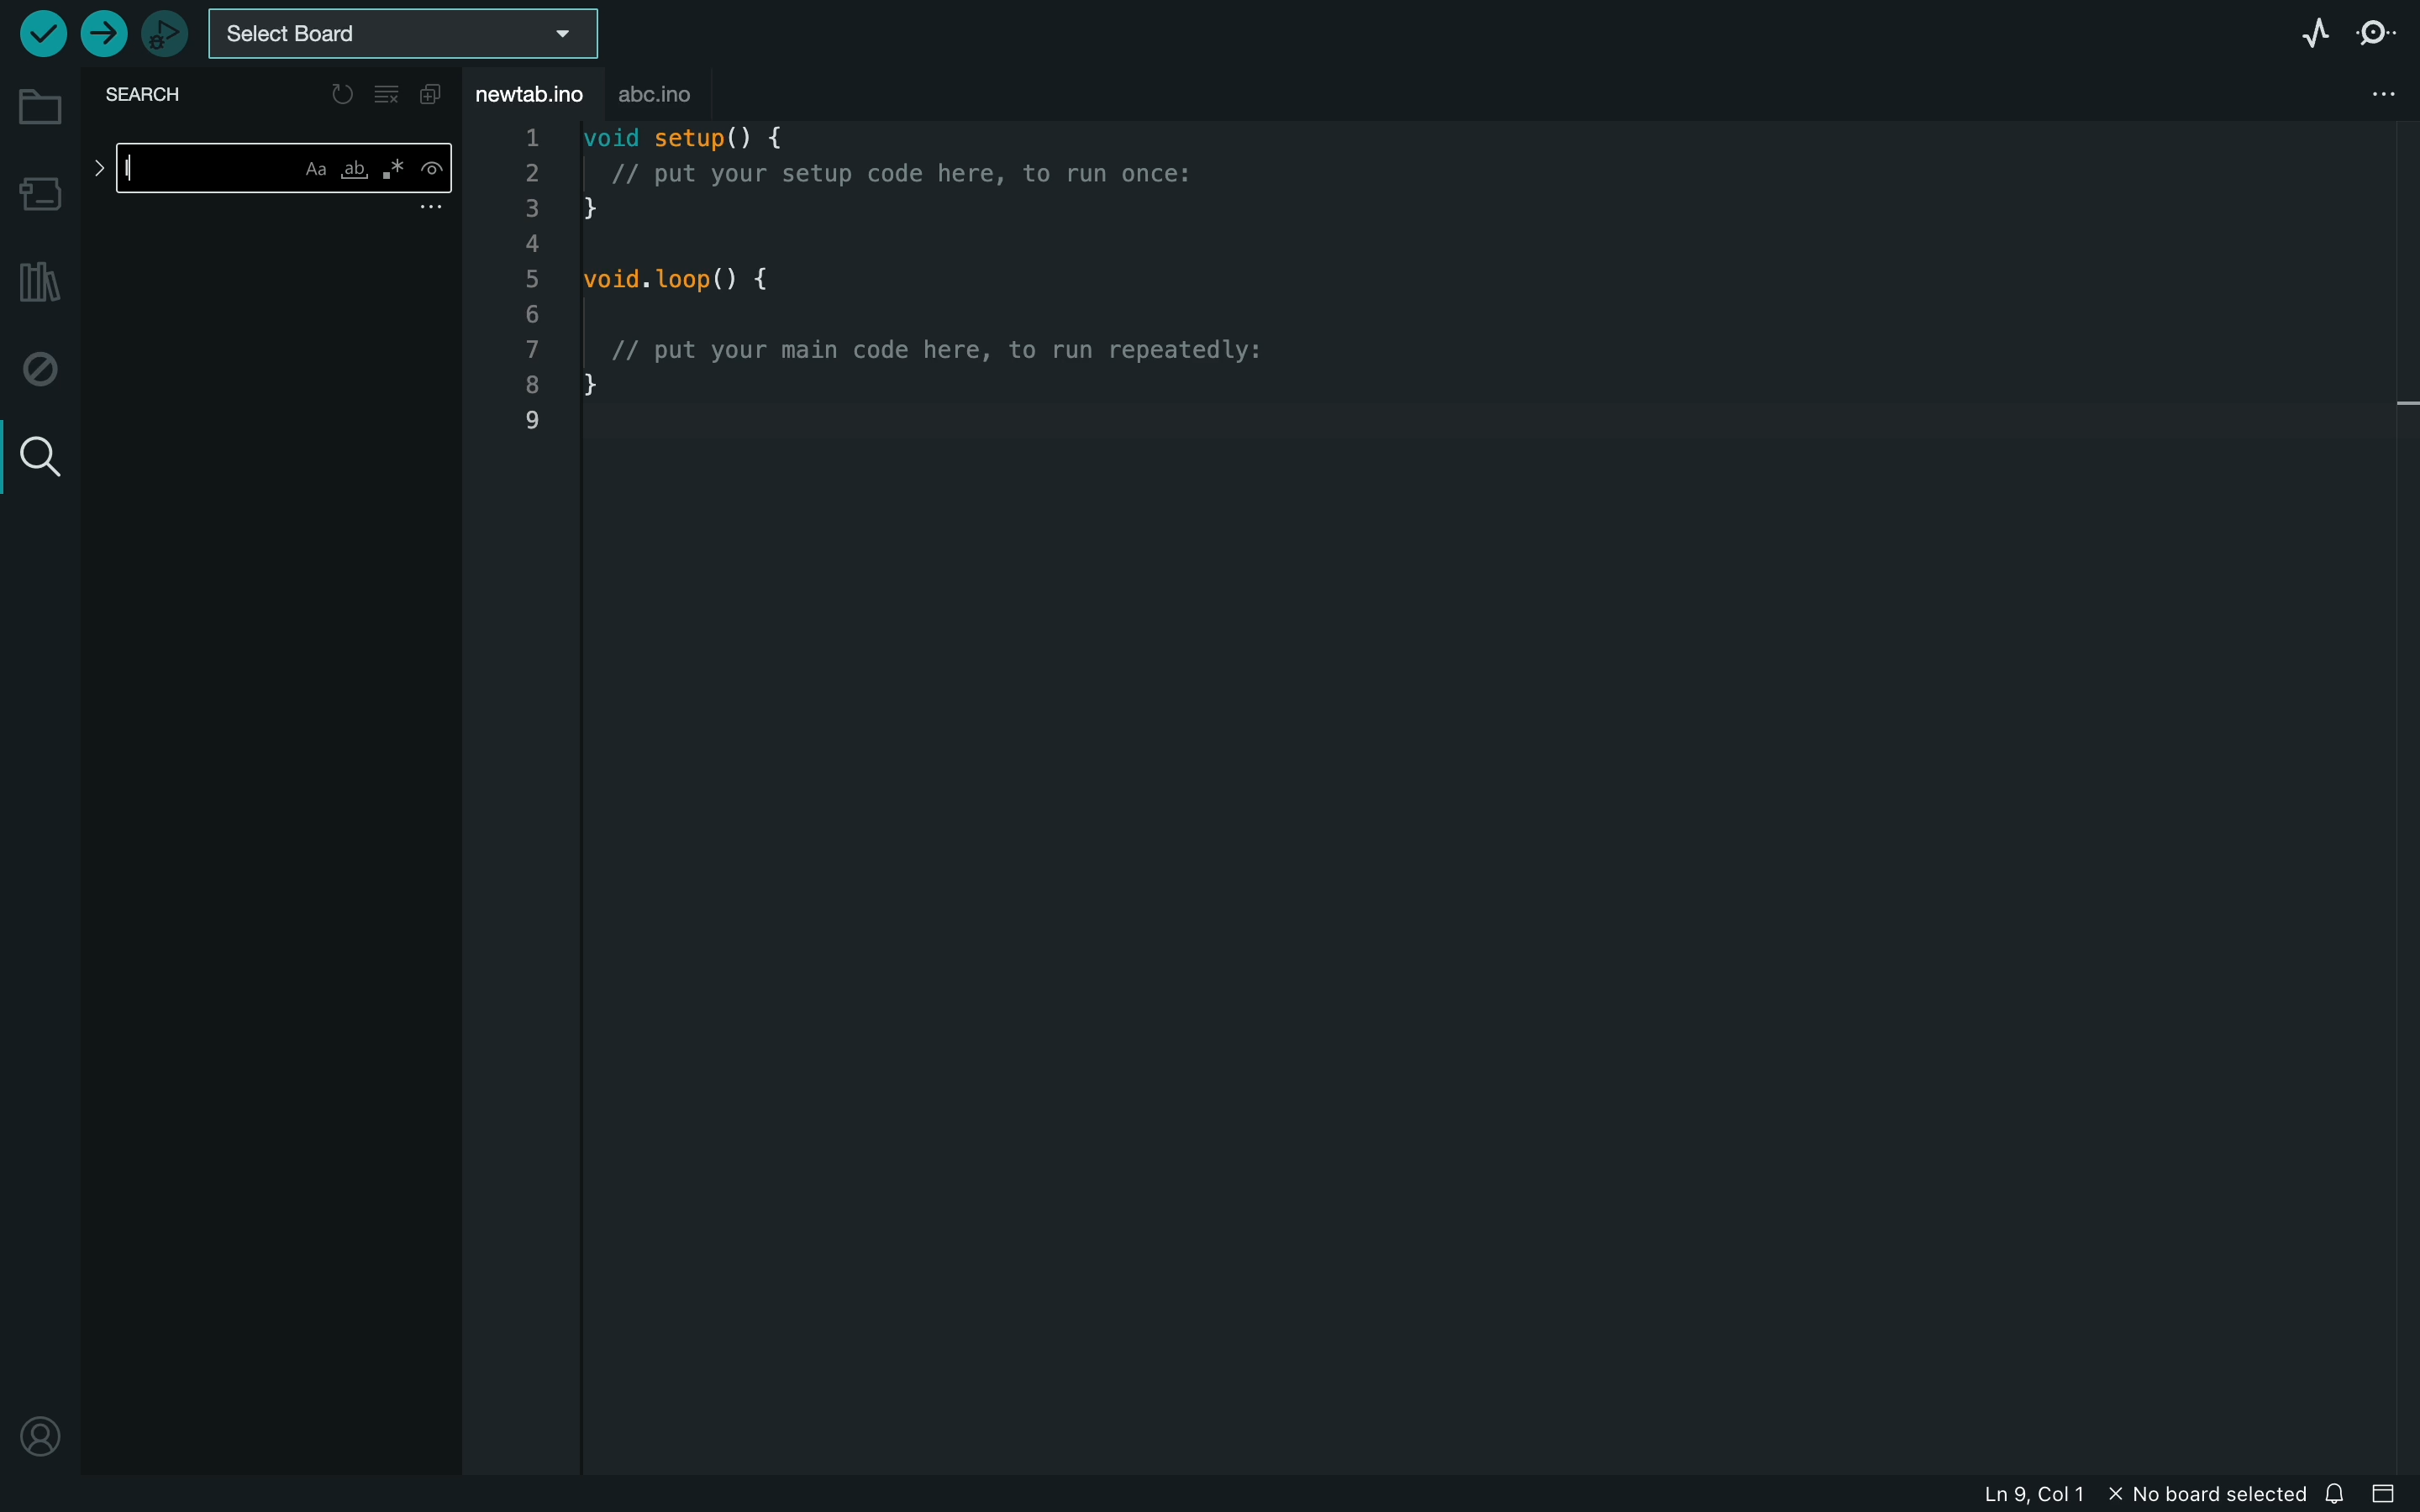 The image size is (2420, 1512). What do you see at coordinates (35, 453) in the screenshot?
I see `search` at bounding box center [35, 453].